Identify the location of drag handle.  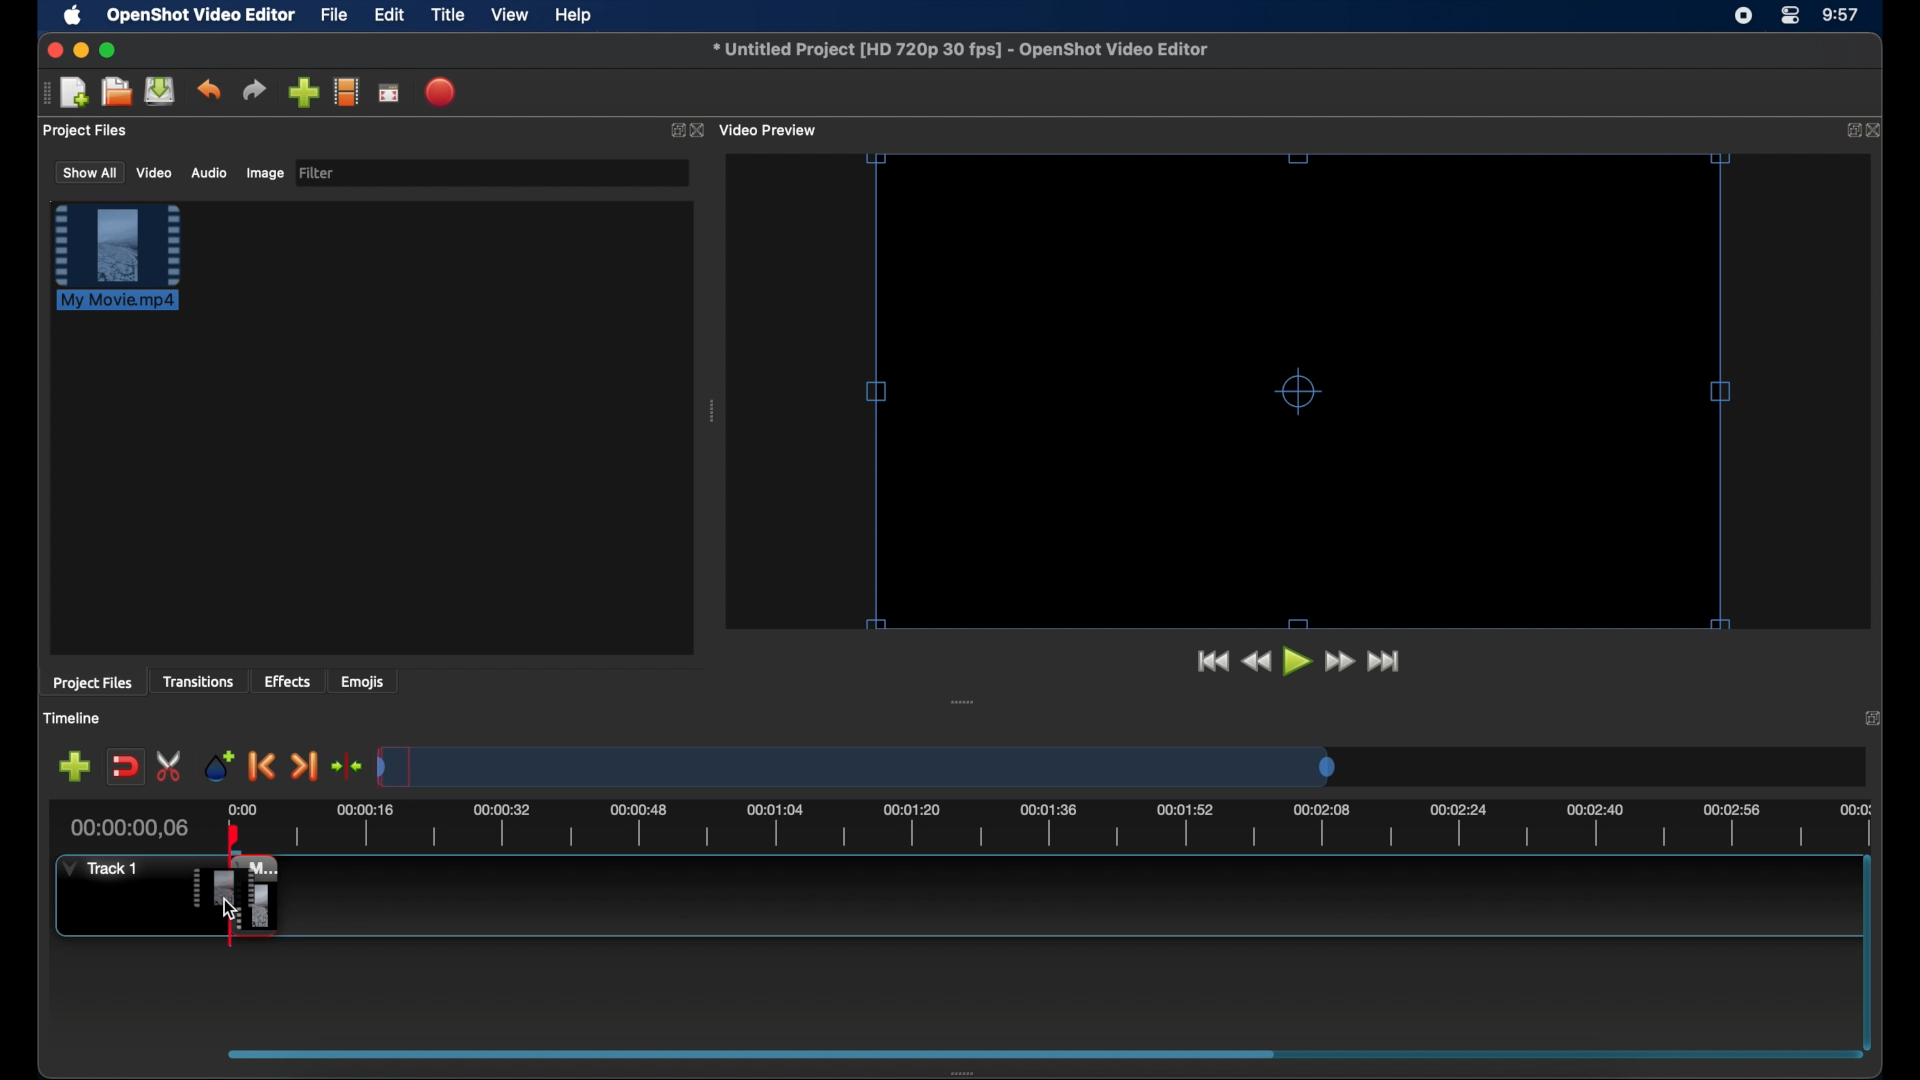
(714, 411).